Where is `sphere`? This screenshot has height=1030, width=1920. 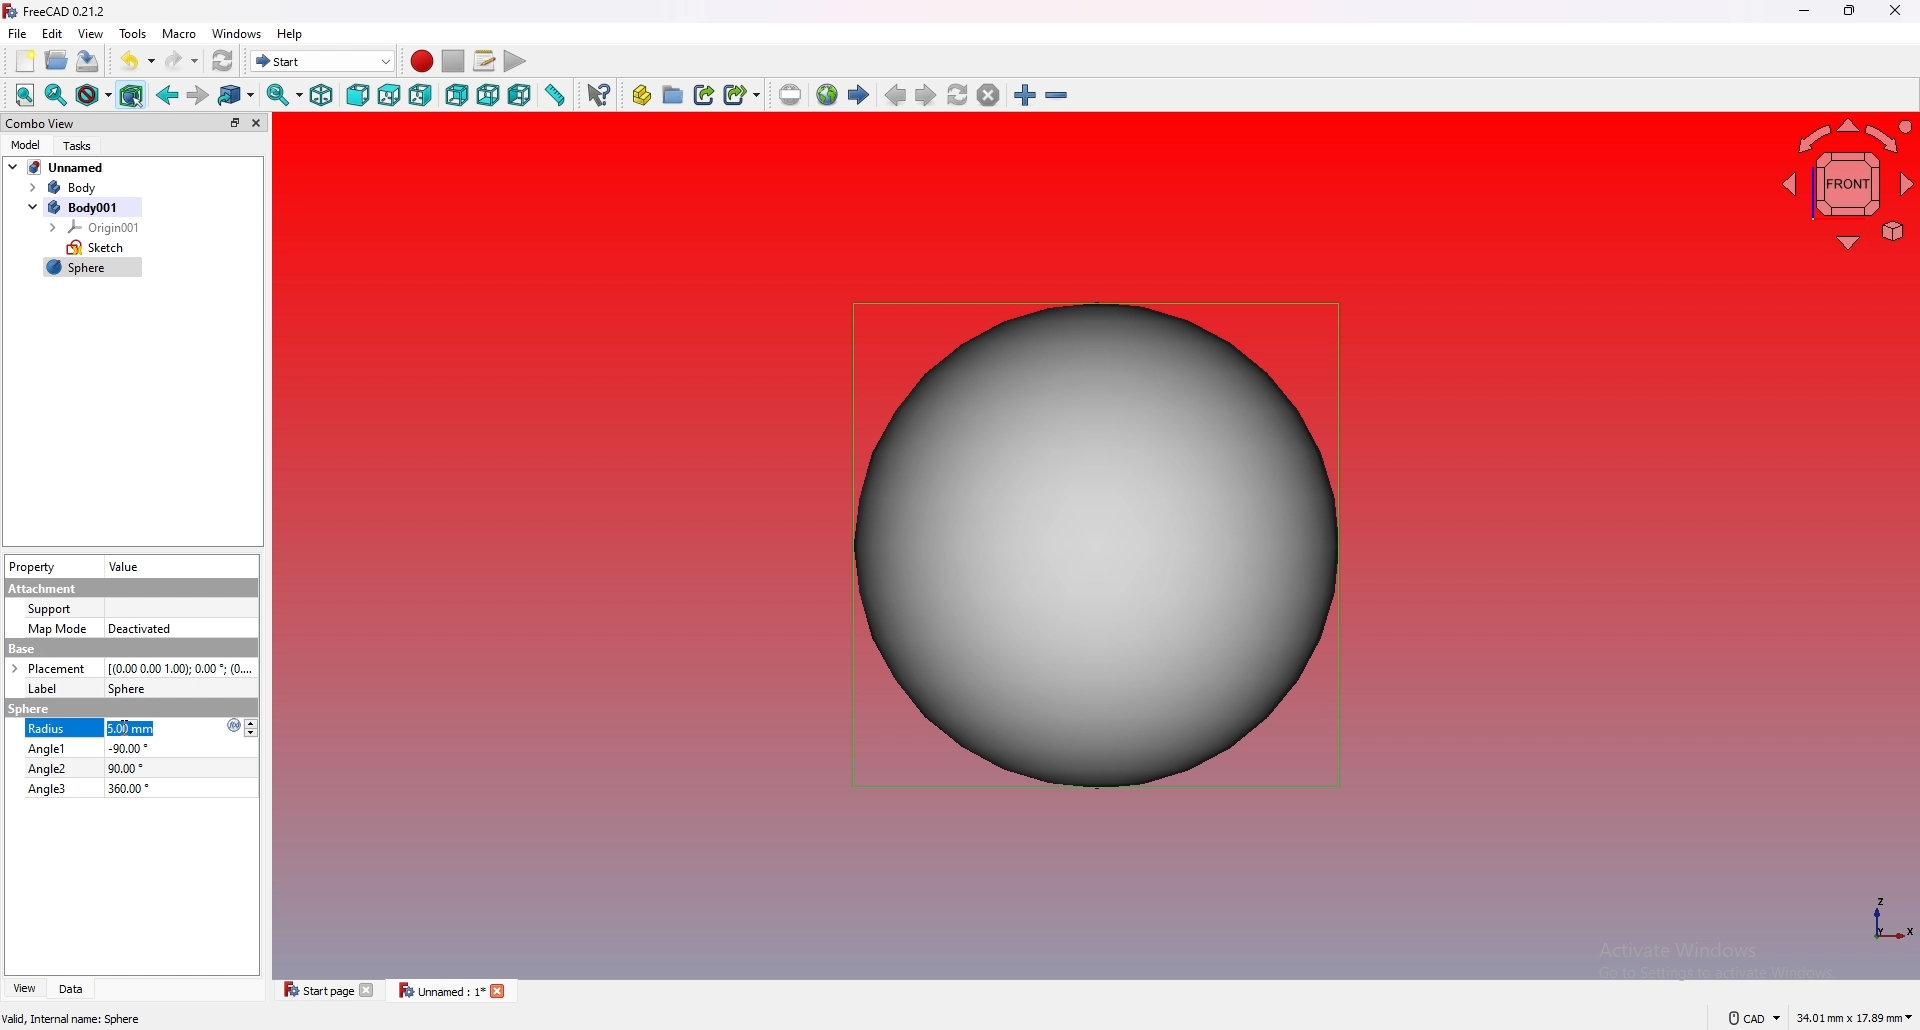 sphere is located at coordinates (93, 269).